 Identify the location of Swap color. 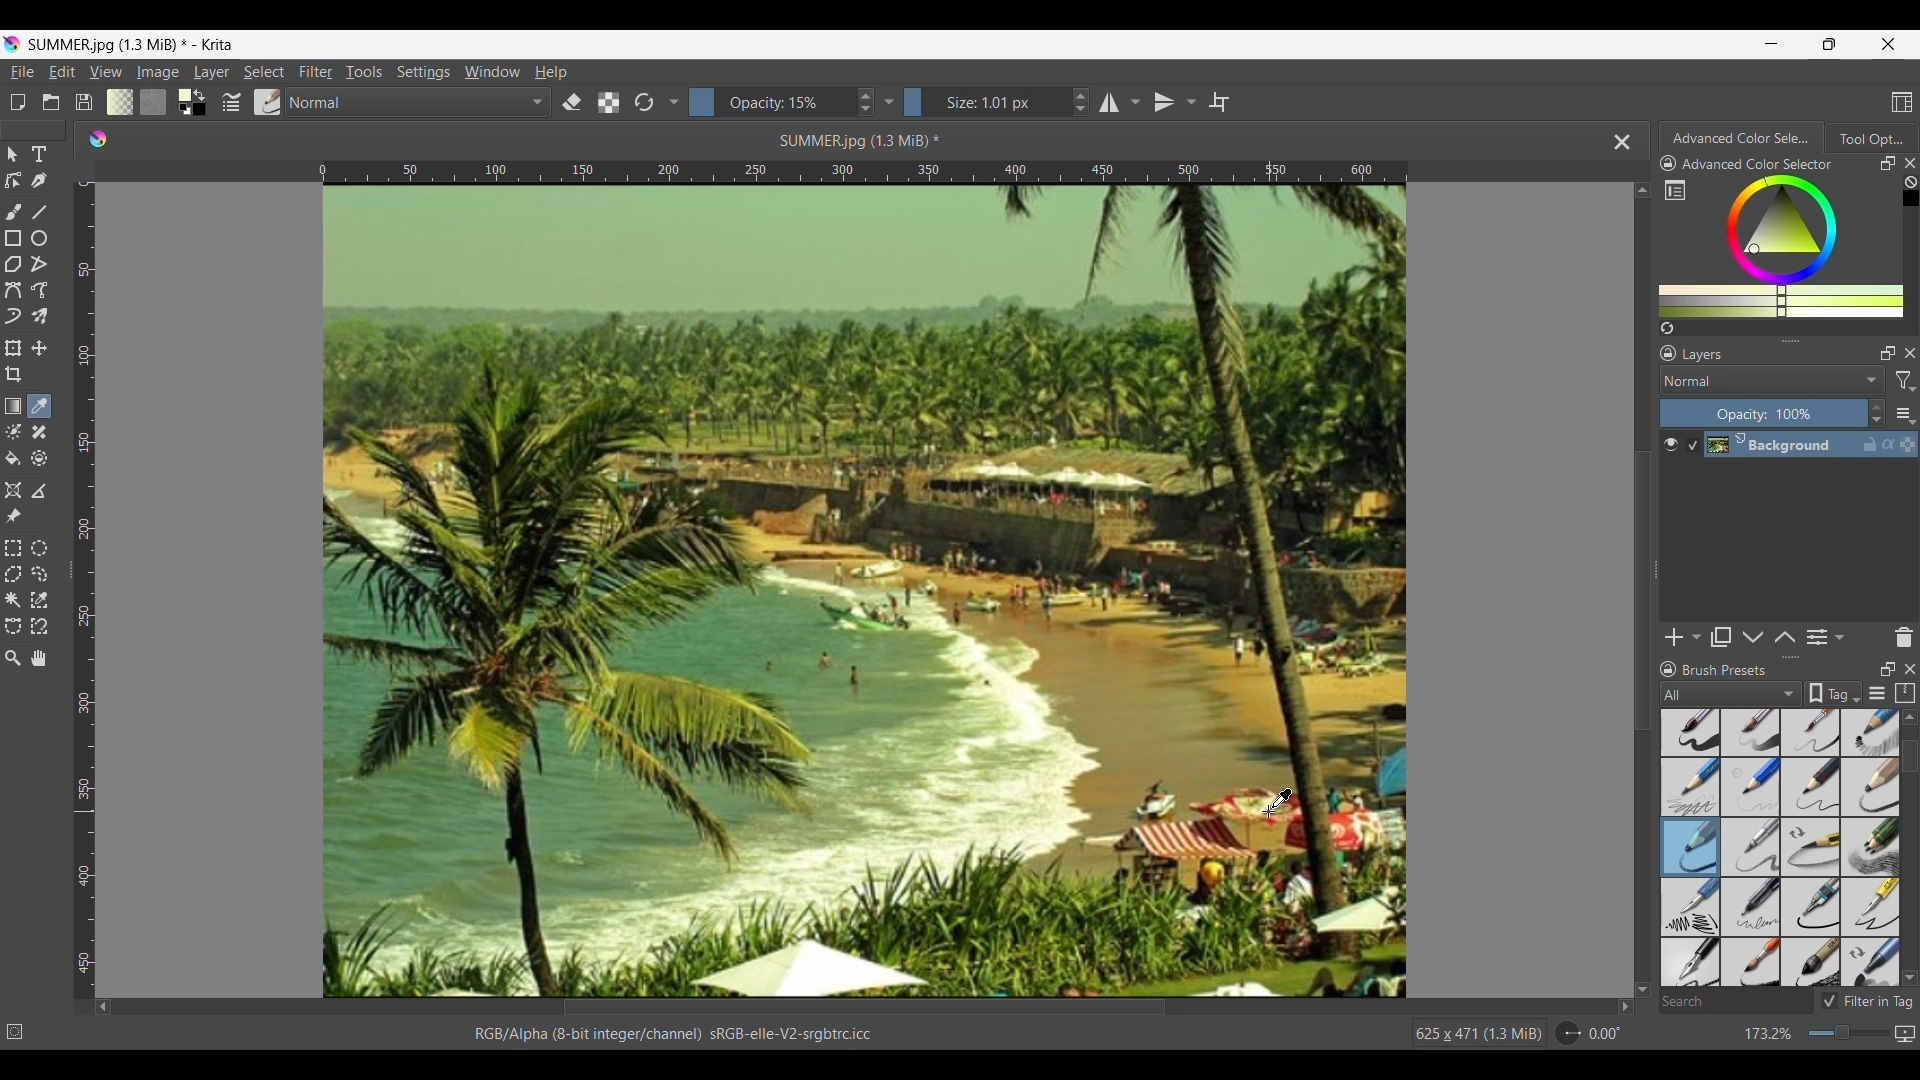
(199, 95).